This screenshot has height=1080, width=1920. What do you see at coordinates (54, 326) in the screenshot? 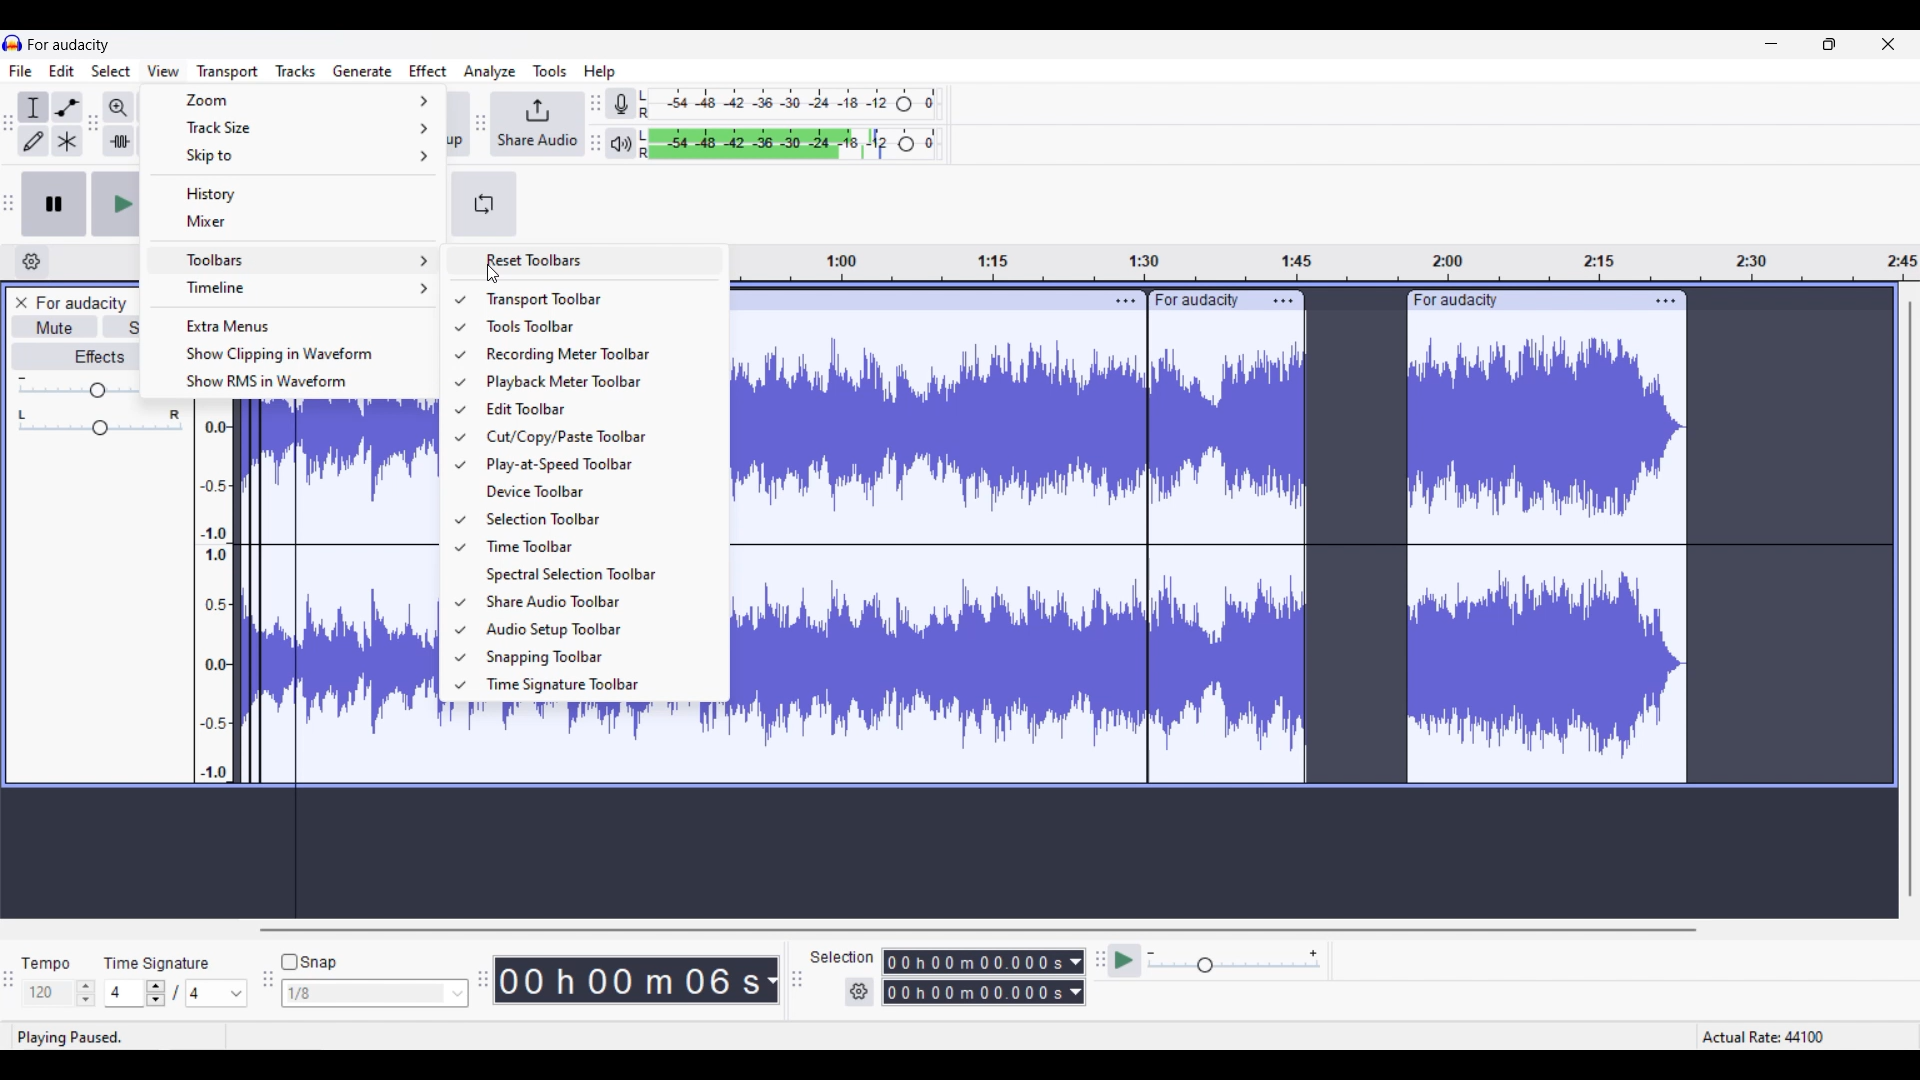
I see `Mute` at bounding box center [54, 326].